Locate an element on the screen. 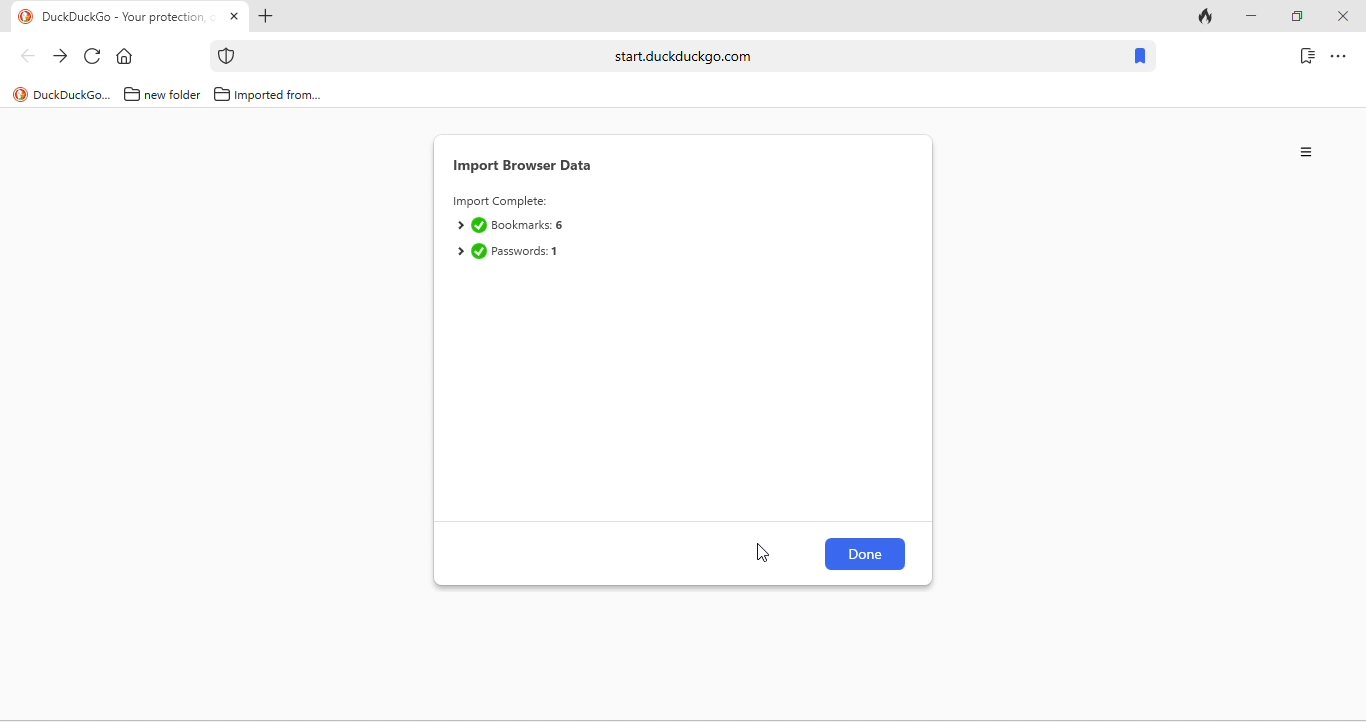  bookmarks is located at coordinates (1307, 55).